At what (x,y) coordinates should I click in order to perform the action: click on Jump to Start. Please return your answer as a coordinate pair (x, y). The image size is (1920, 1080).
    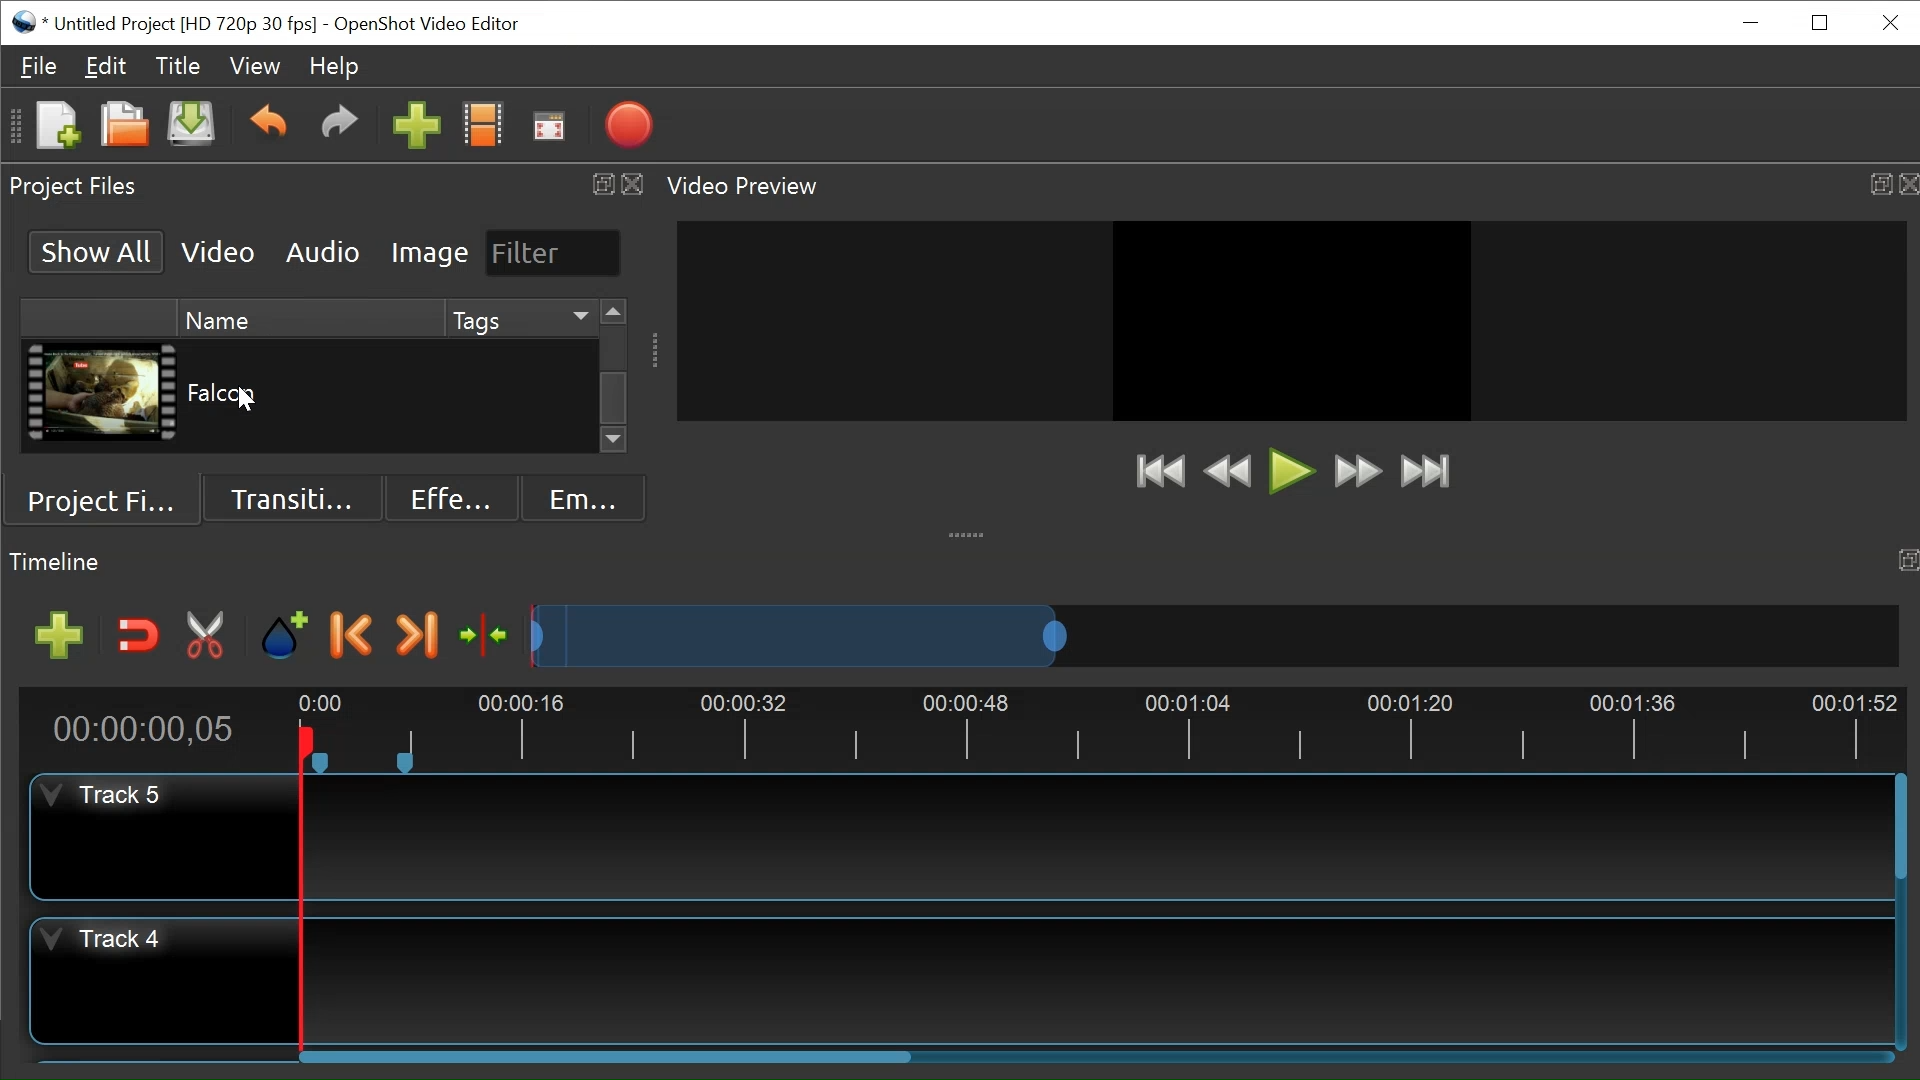
    Looking at the image, I should click on (1159, 473).